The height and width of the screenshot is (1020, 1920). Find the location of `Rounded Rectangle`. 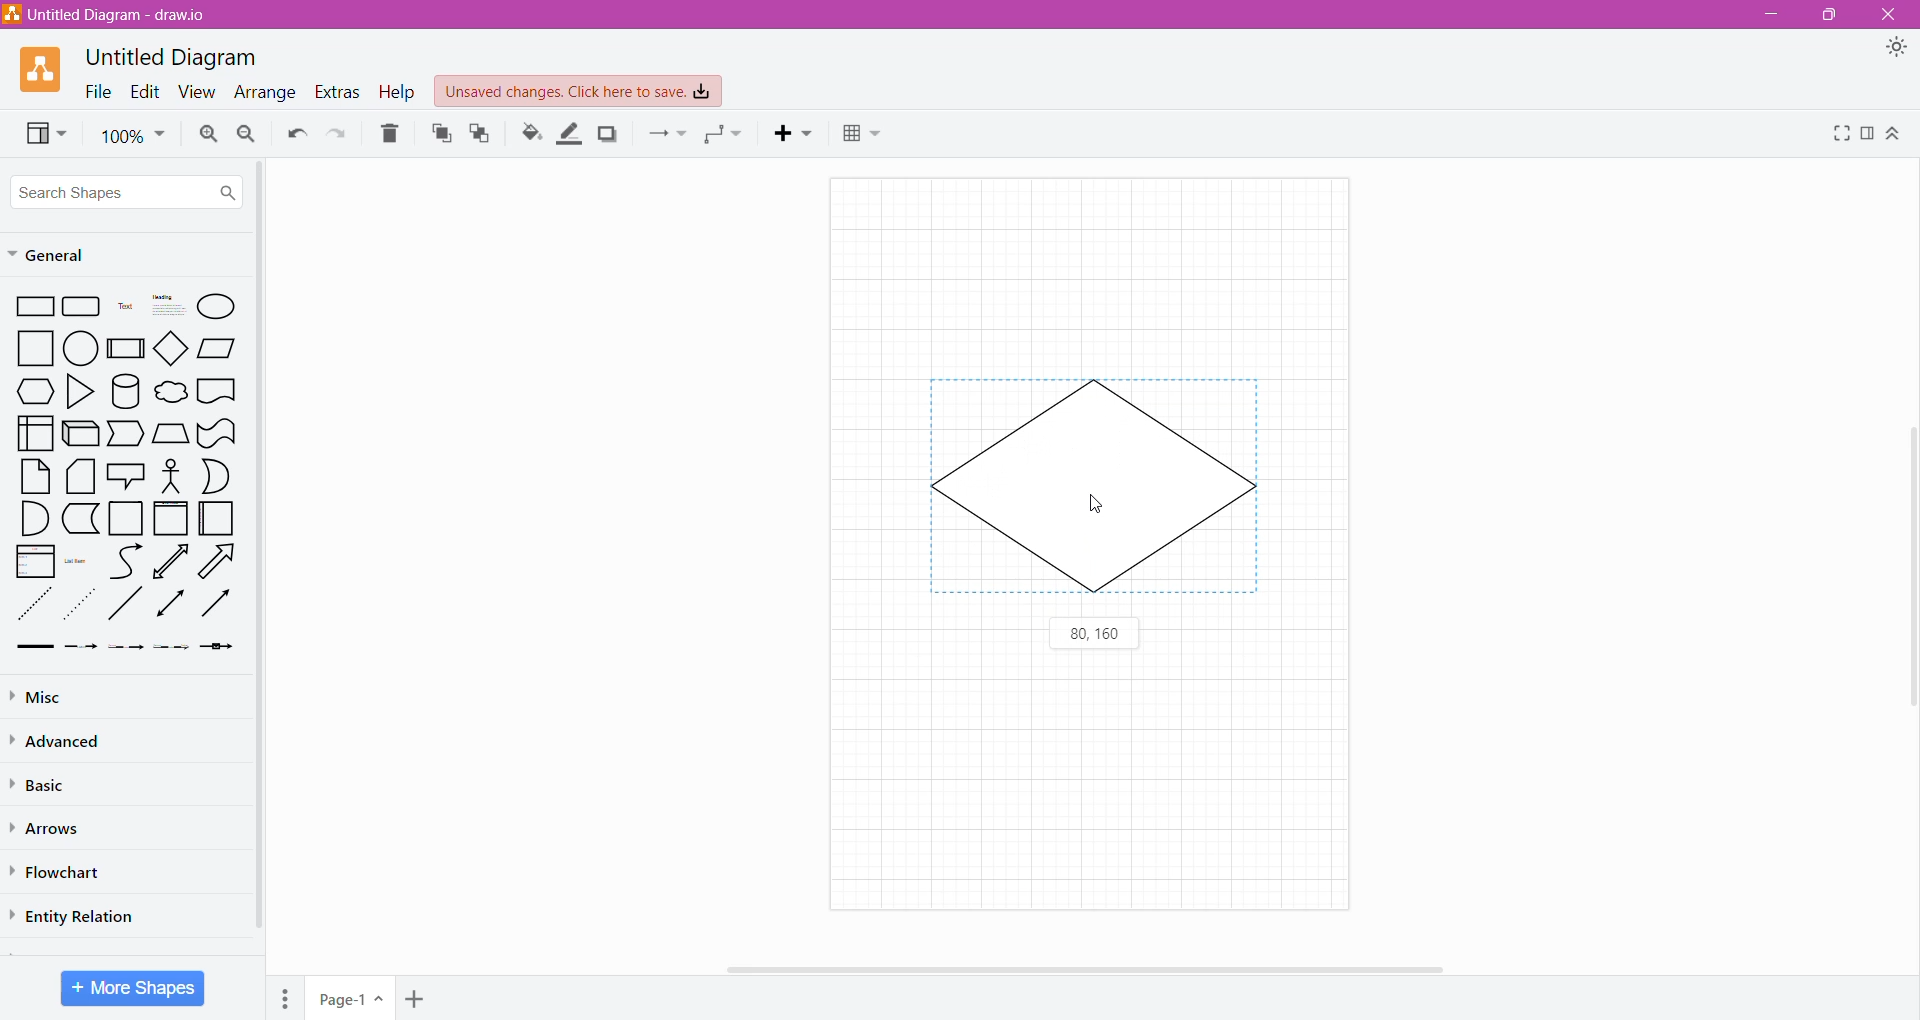

Rounded Rectangle is located at coordinates (82, 307).